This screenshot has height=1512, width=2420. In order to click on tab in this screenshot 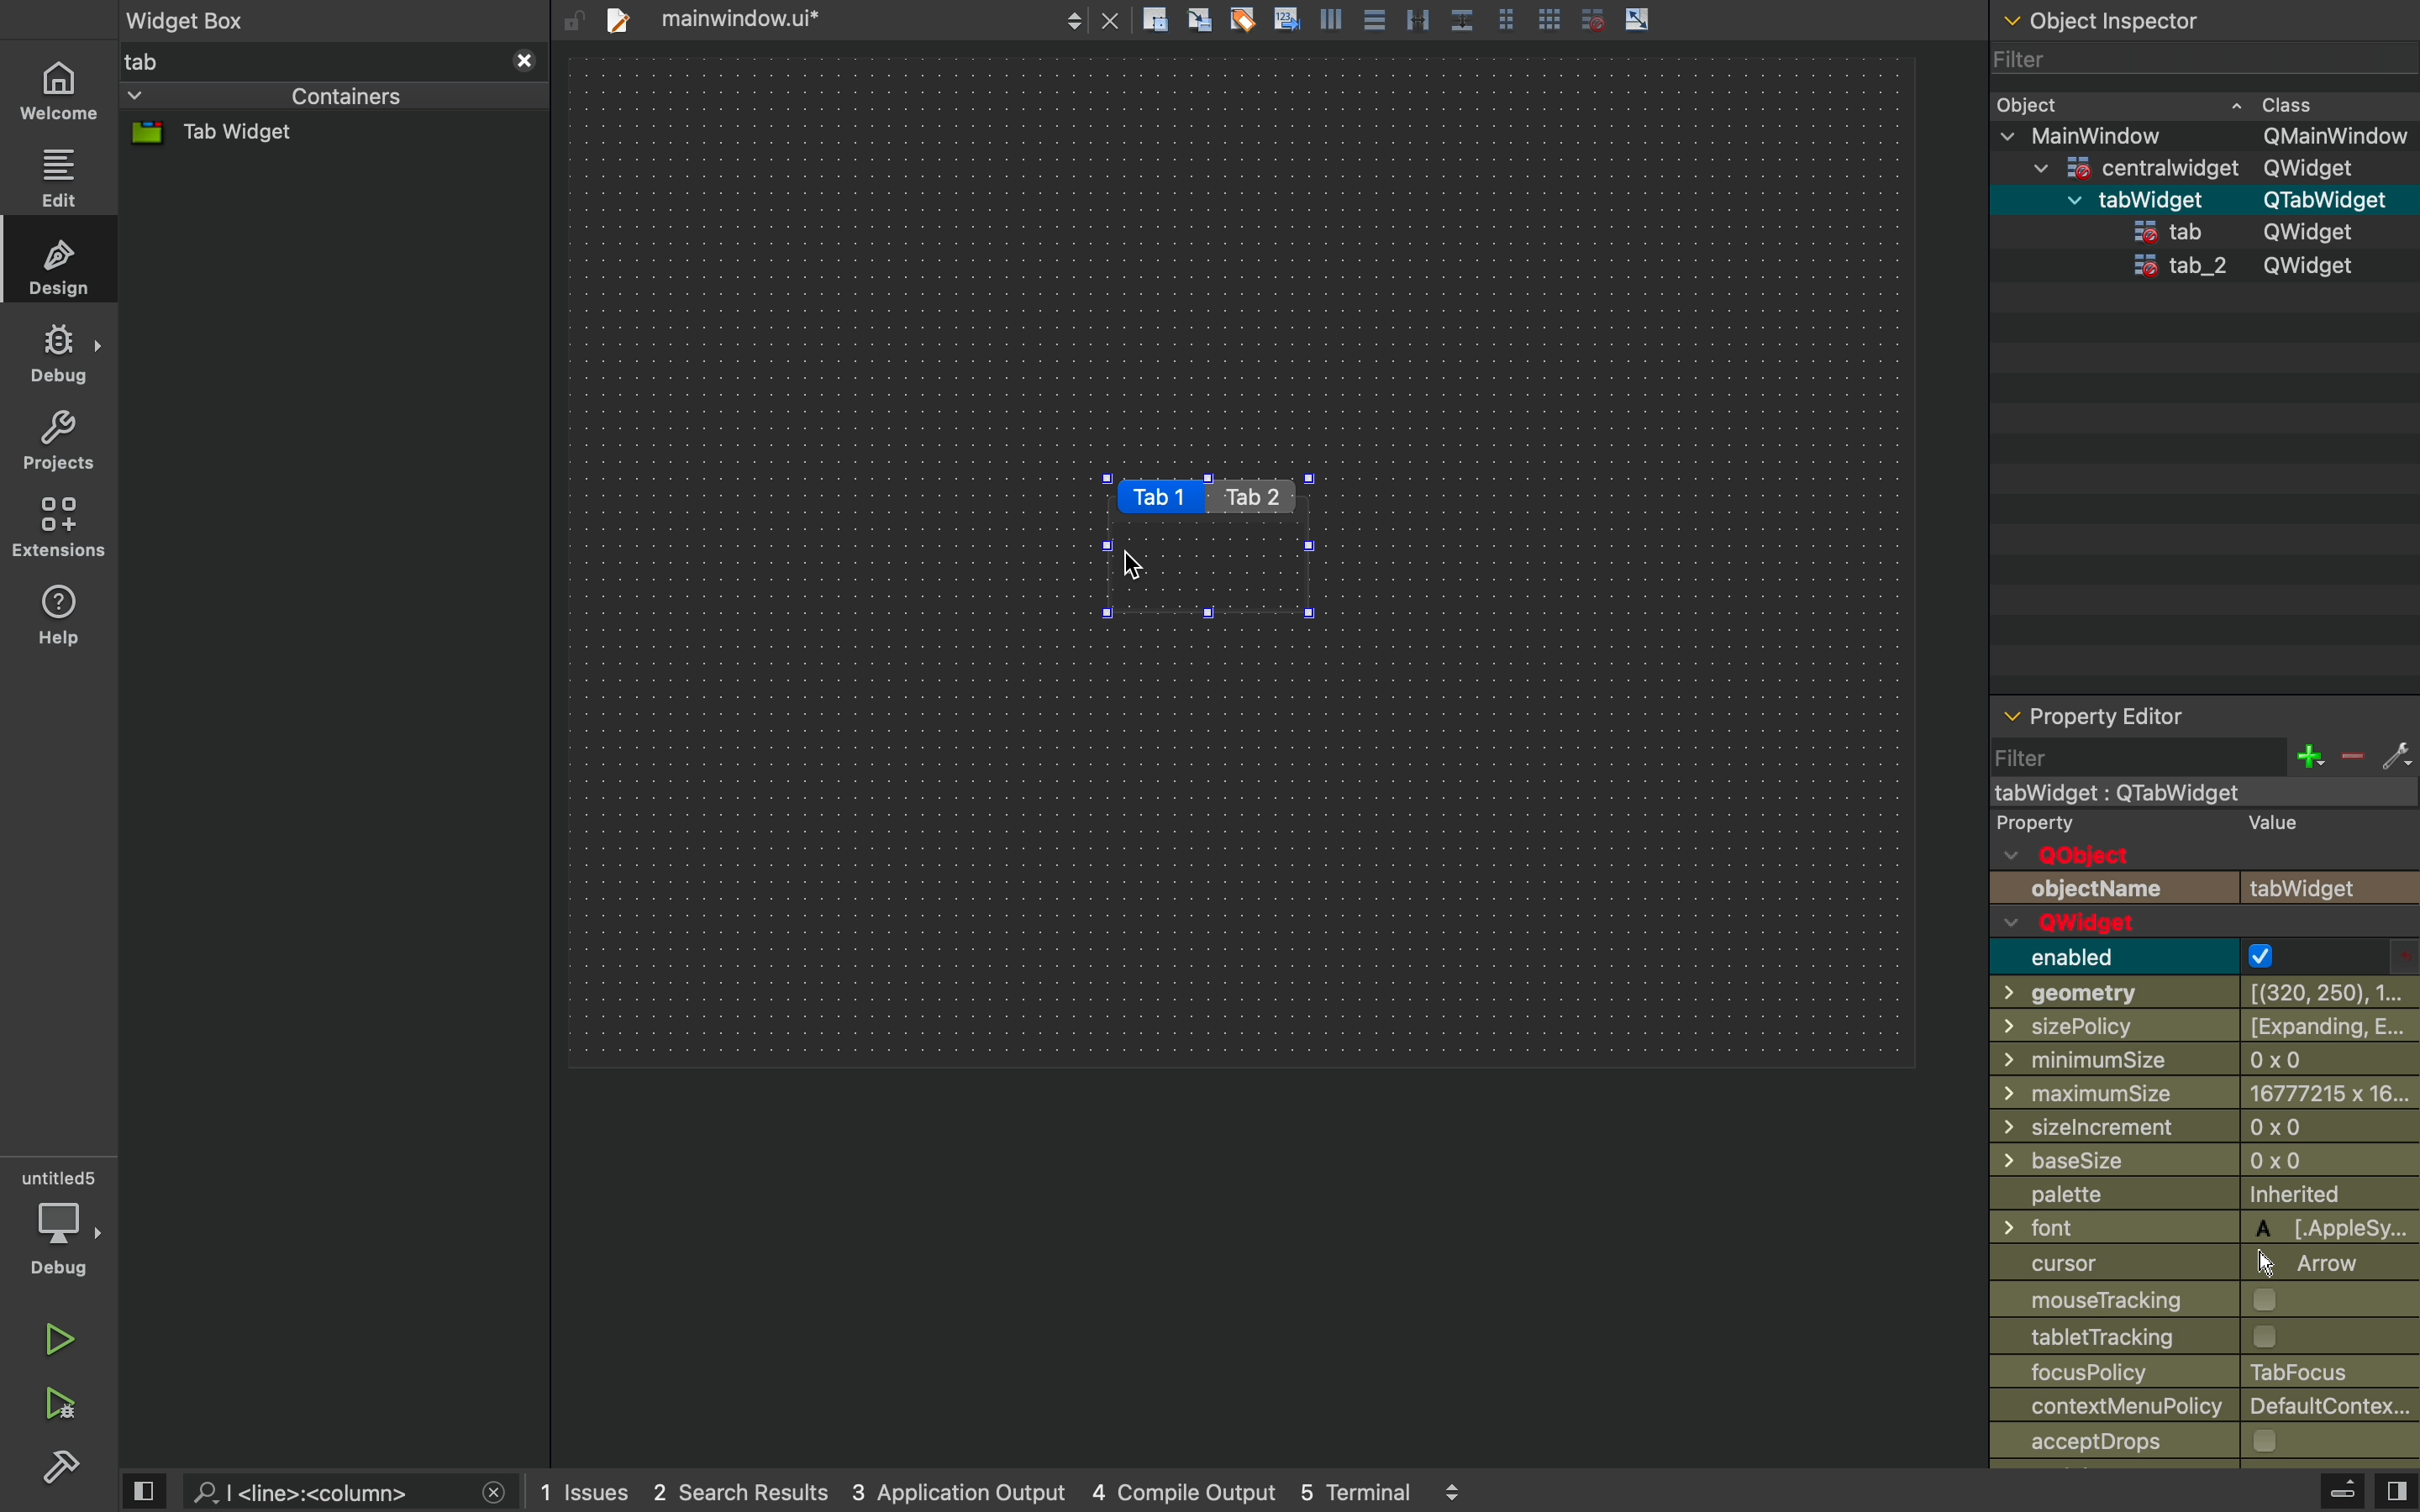, I will do `click(305, 59)`.